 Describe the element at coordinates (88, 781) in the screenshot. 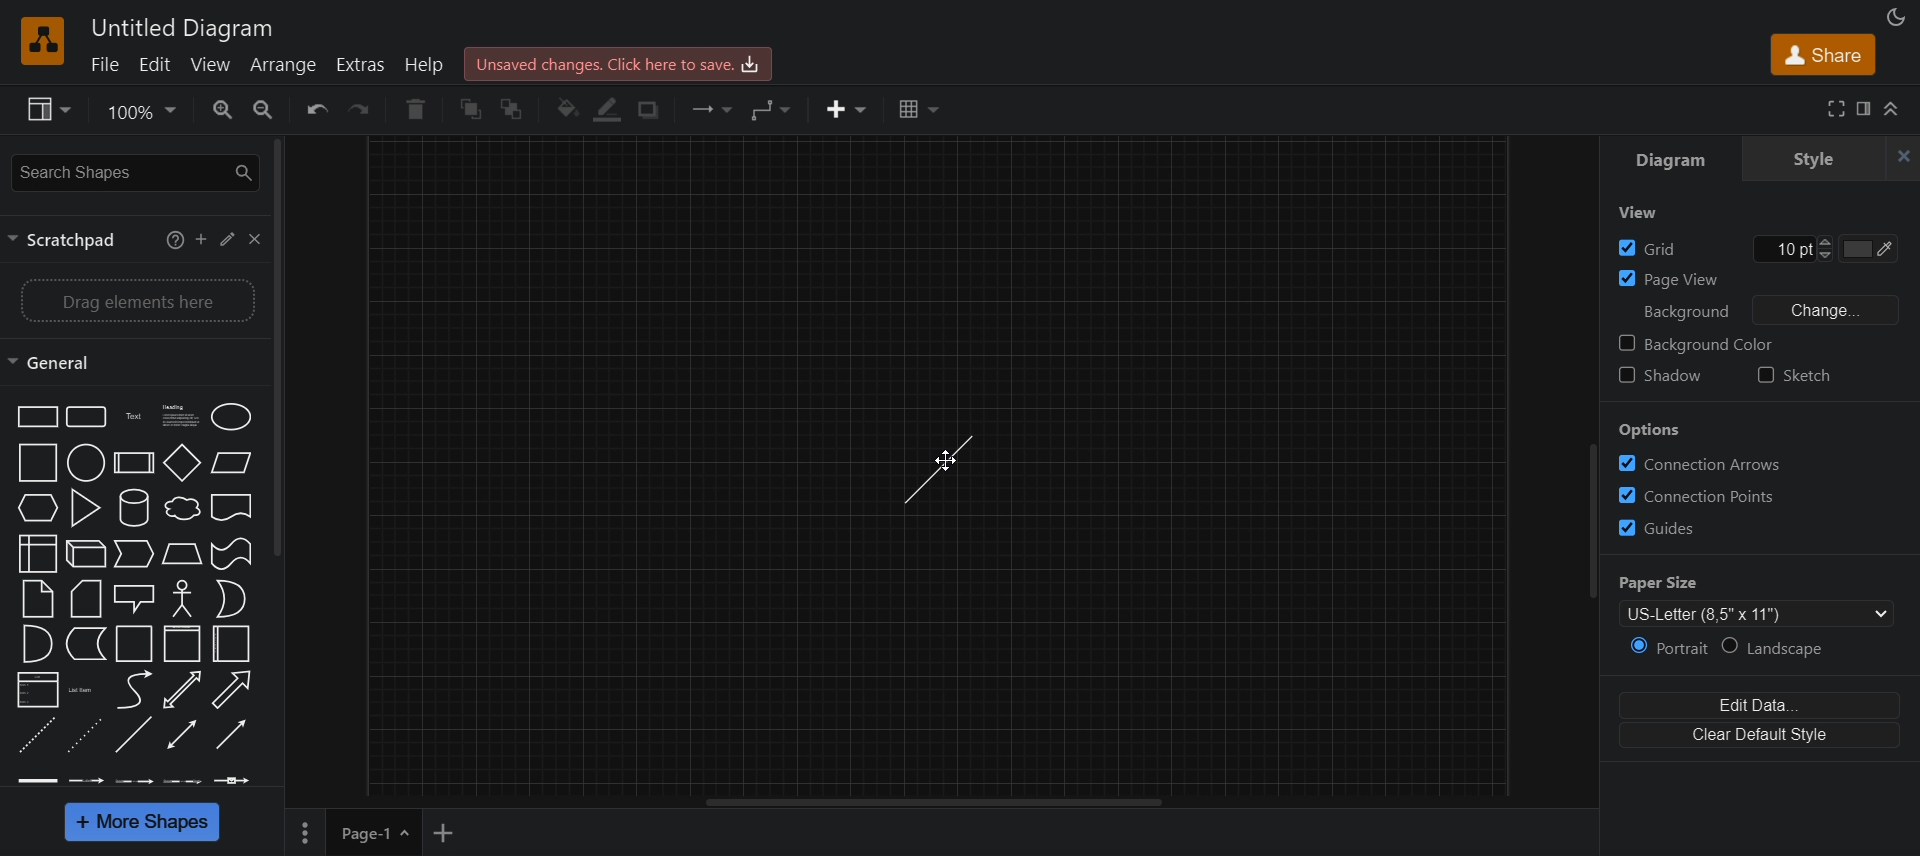

I see `connector 2` at that location.